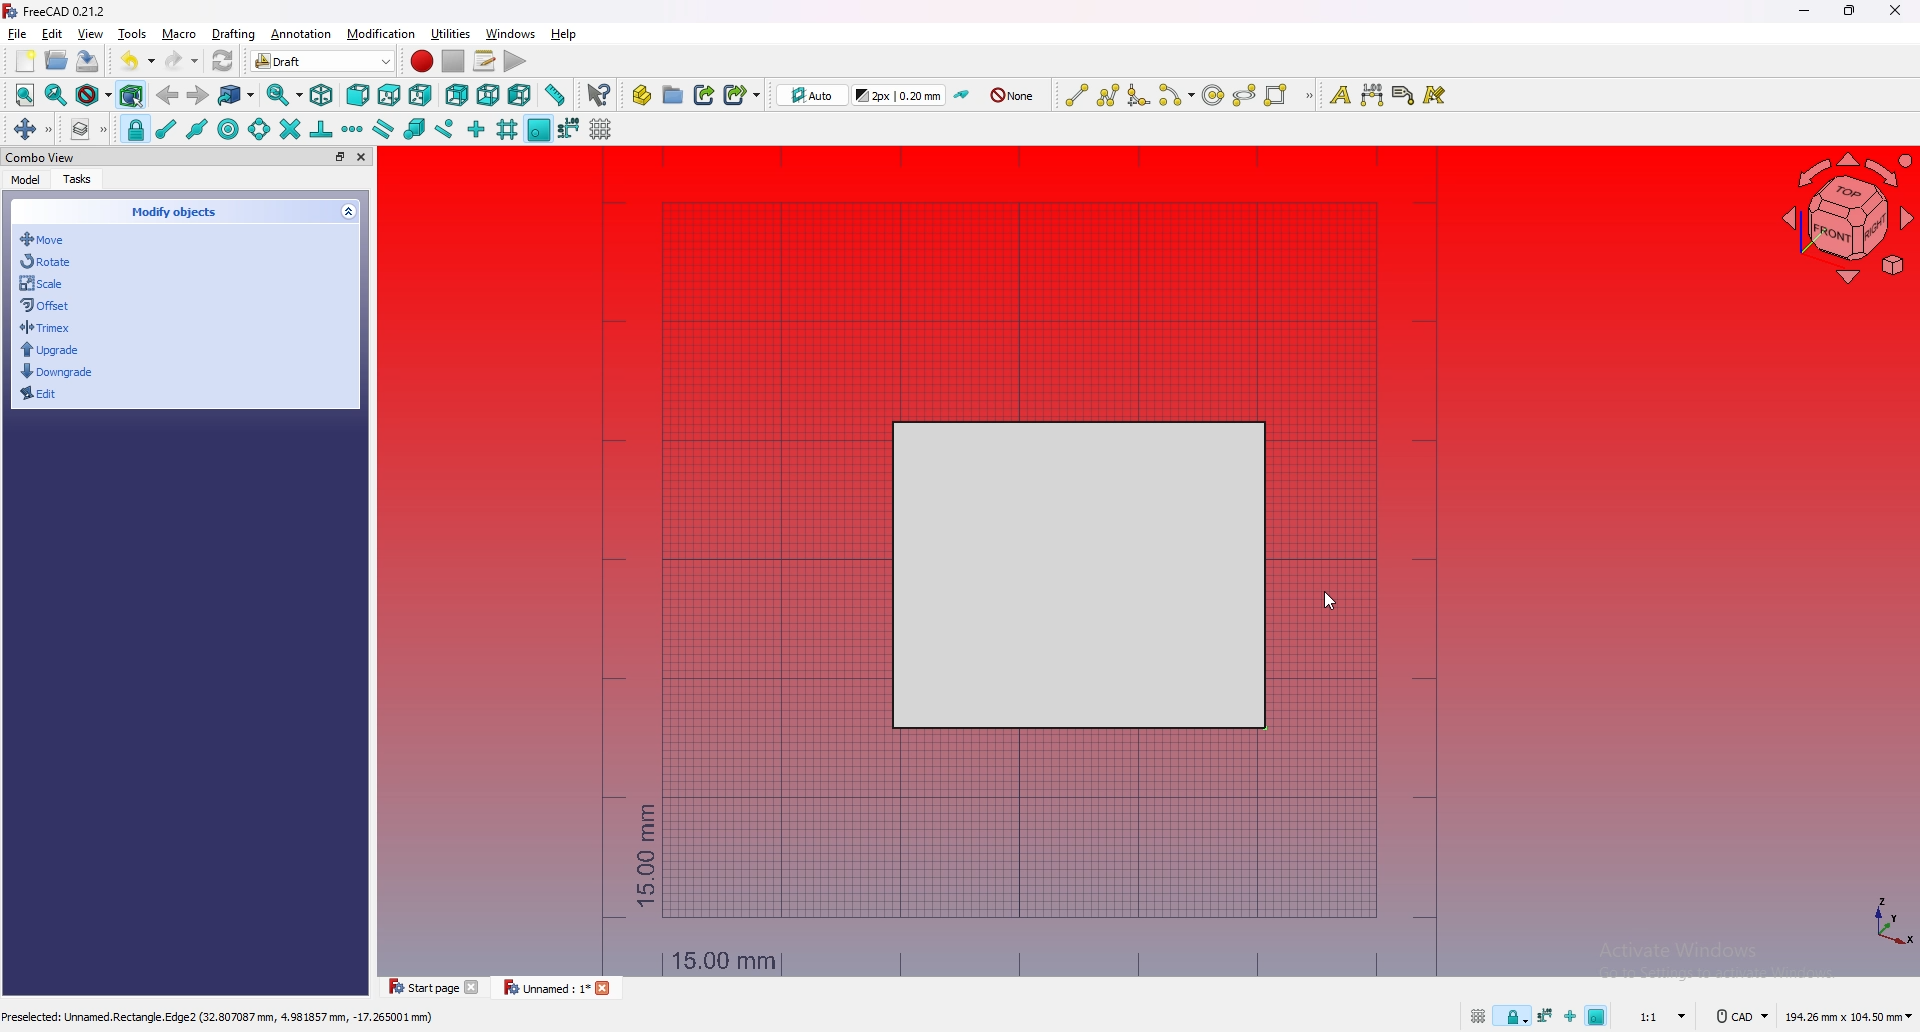 This screenshot has height=1032, width=1920. Describe the element at coordinates (451, 33) in the screenshot. I see `utilities` at that location.